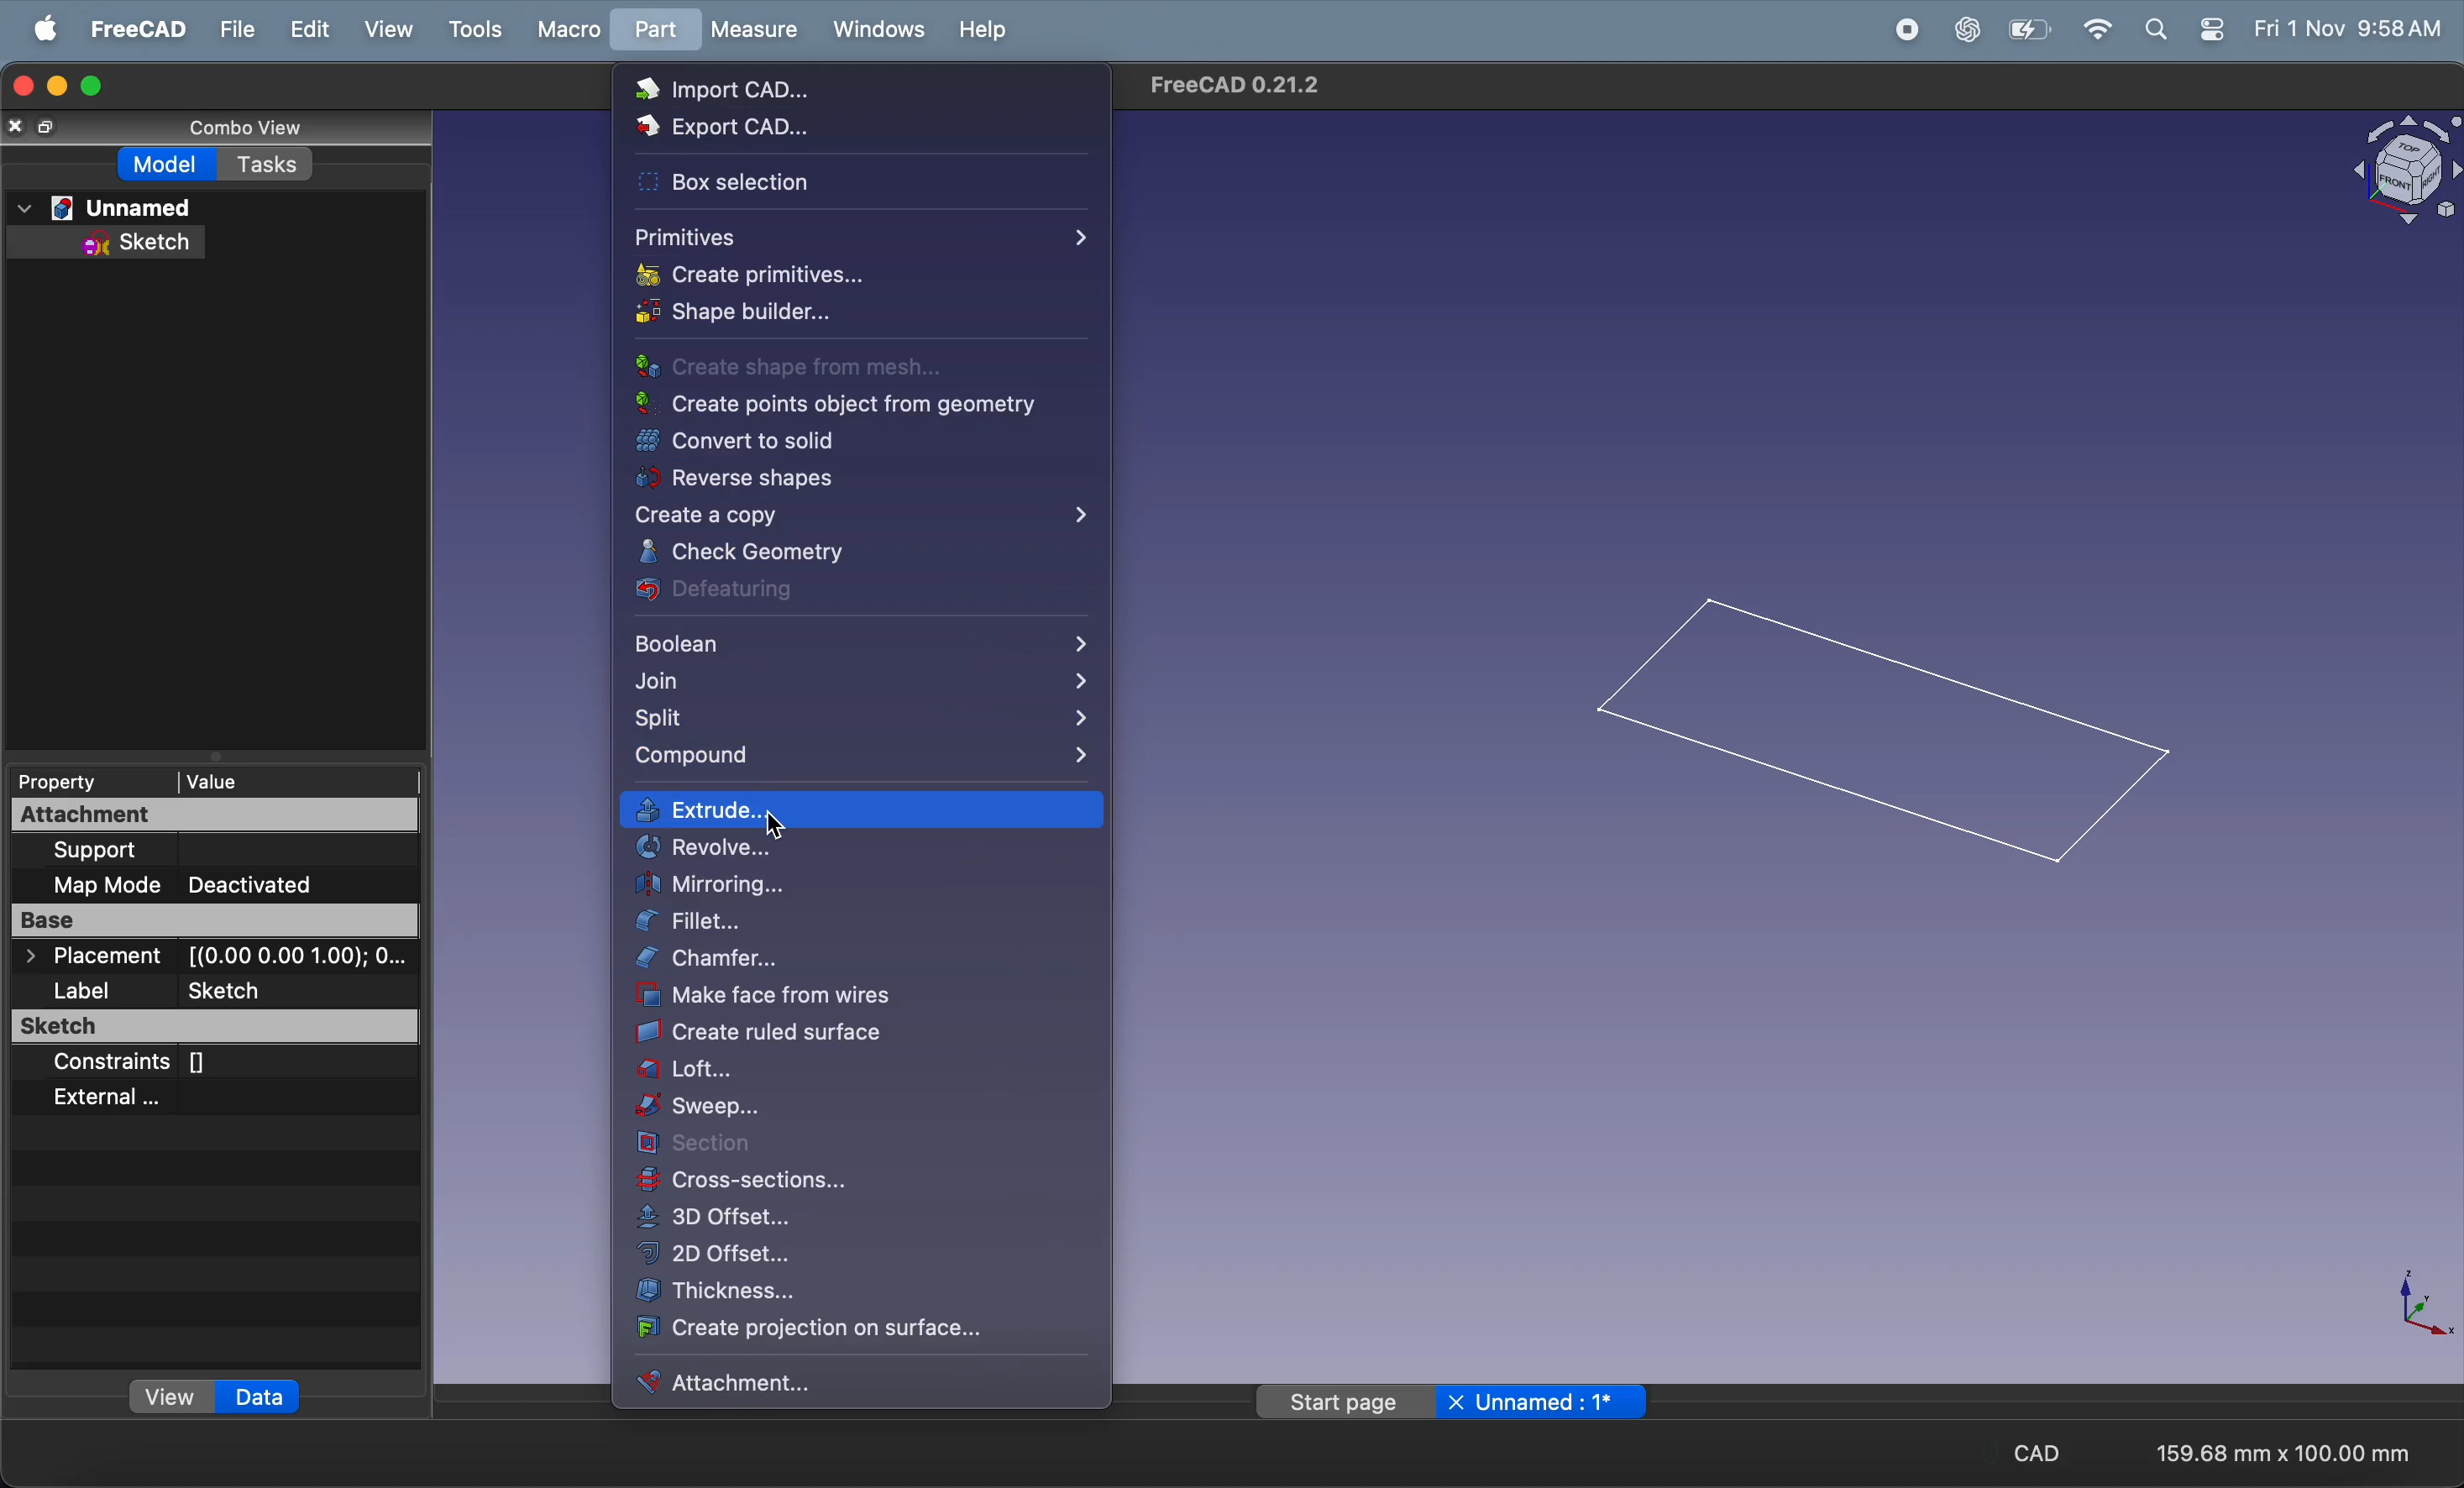 The image size is (2464, 1488). I want to click on page name unamed, so click(1456, 1400).